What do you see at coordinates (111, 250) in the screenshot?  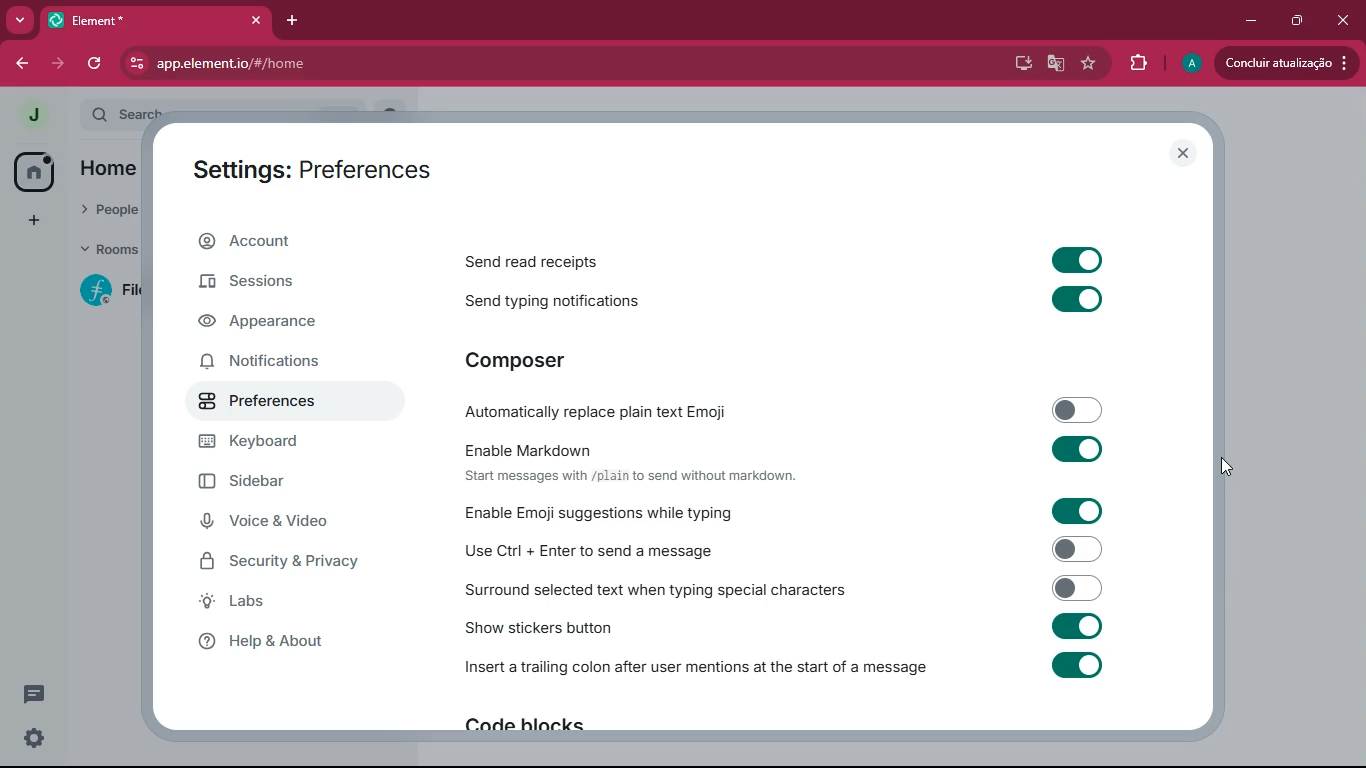 I see `rooms` at bounding box center [111, 250].